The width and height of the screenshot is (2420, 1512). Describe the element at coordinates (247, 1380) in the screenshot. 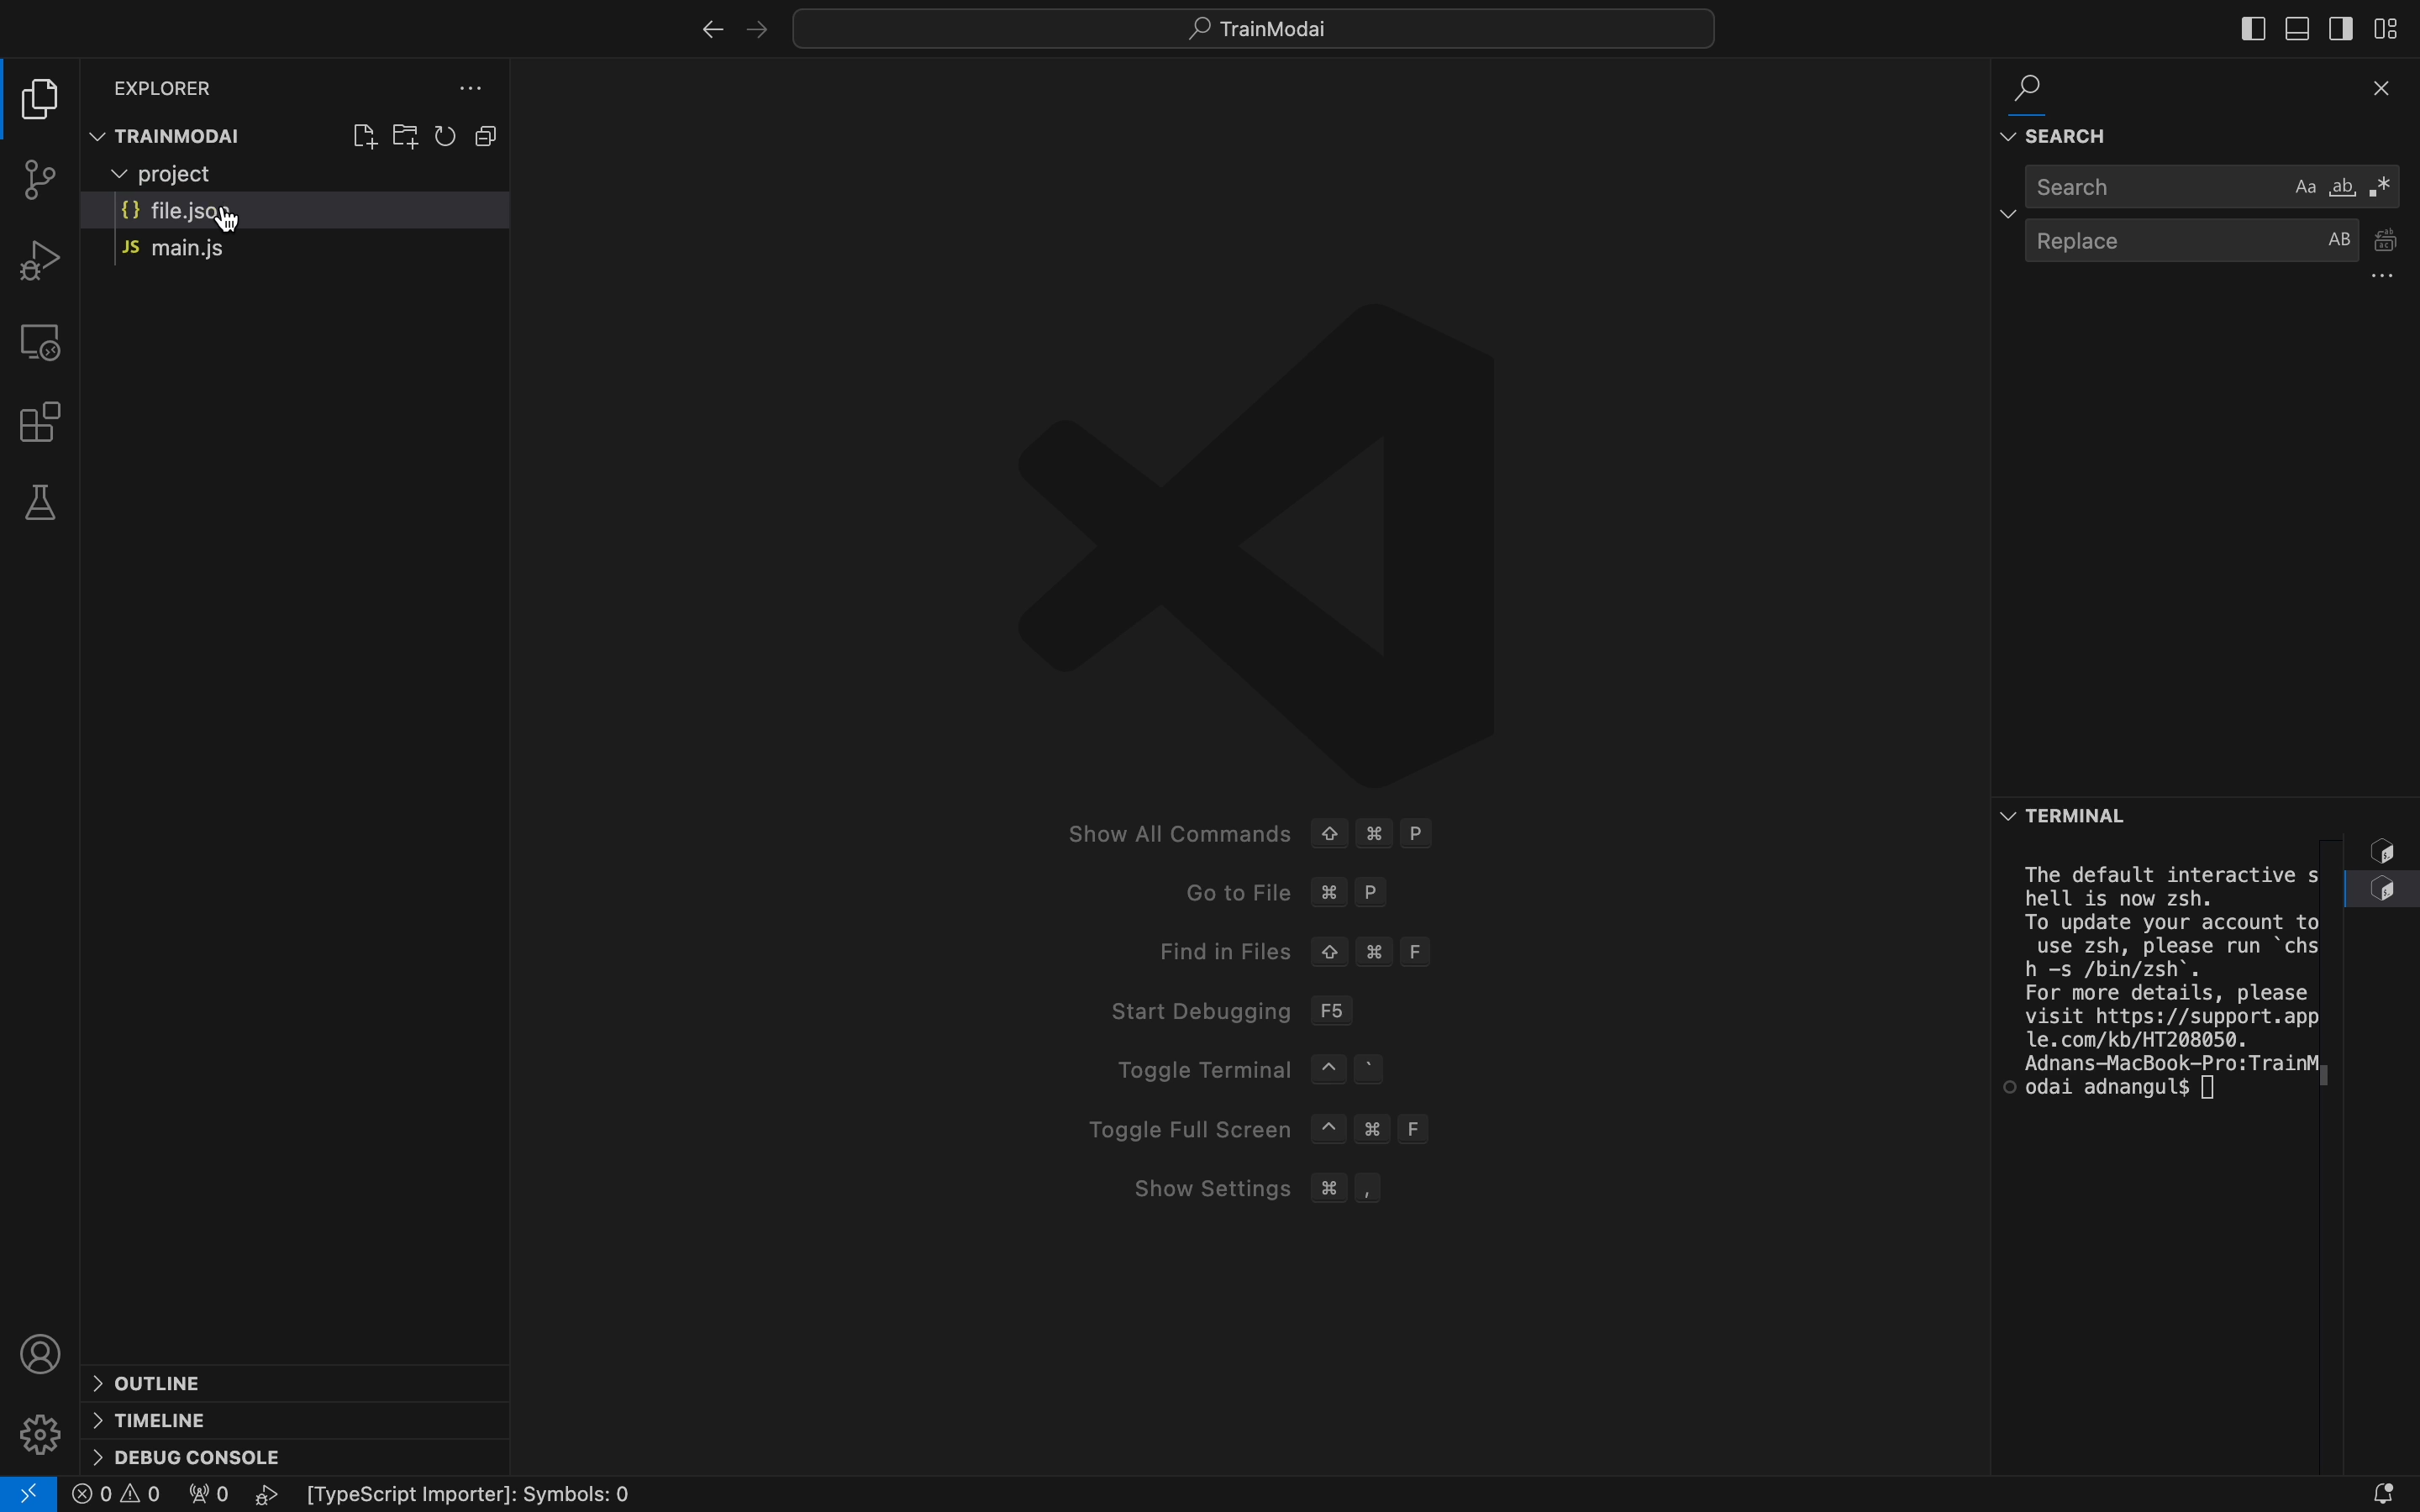

I see `outline` at that location.